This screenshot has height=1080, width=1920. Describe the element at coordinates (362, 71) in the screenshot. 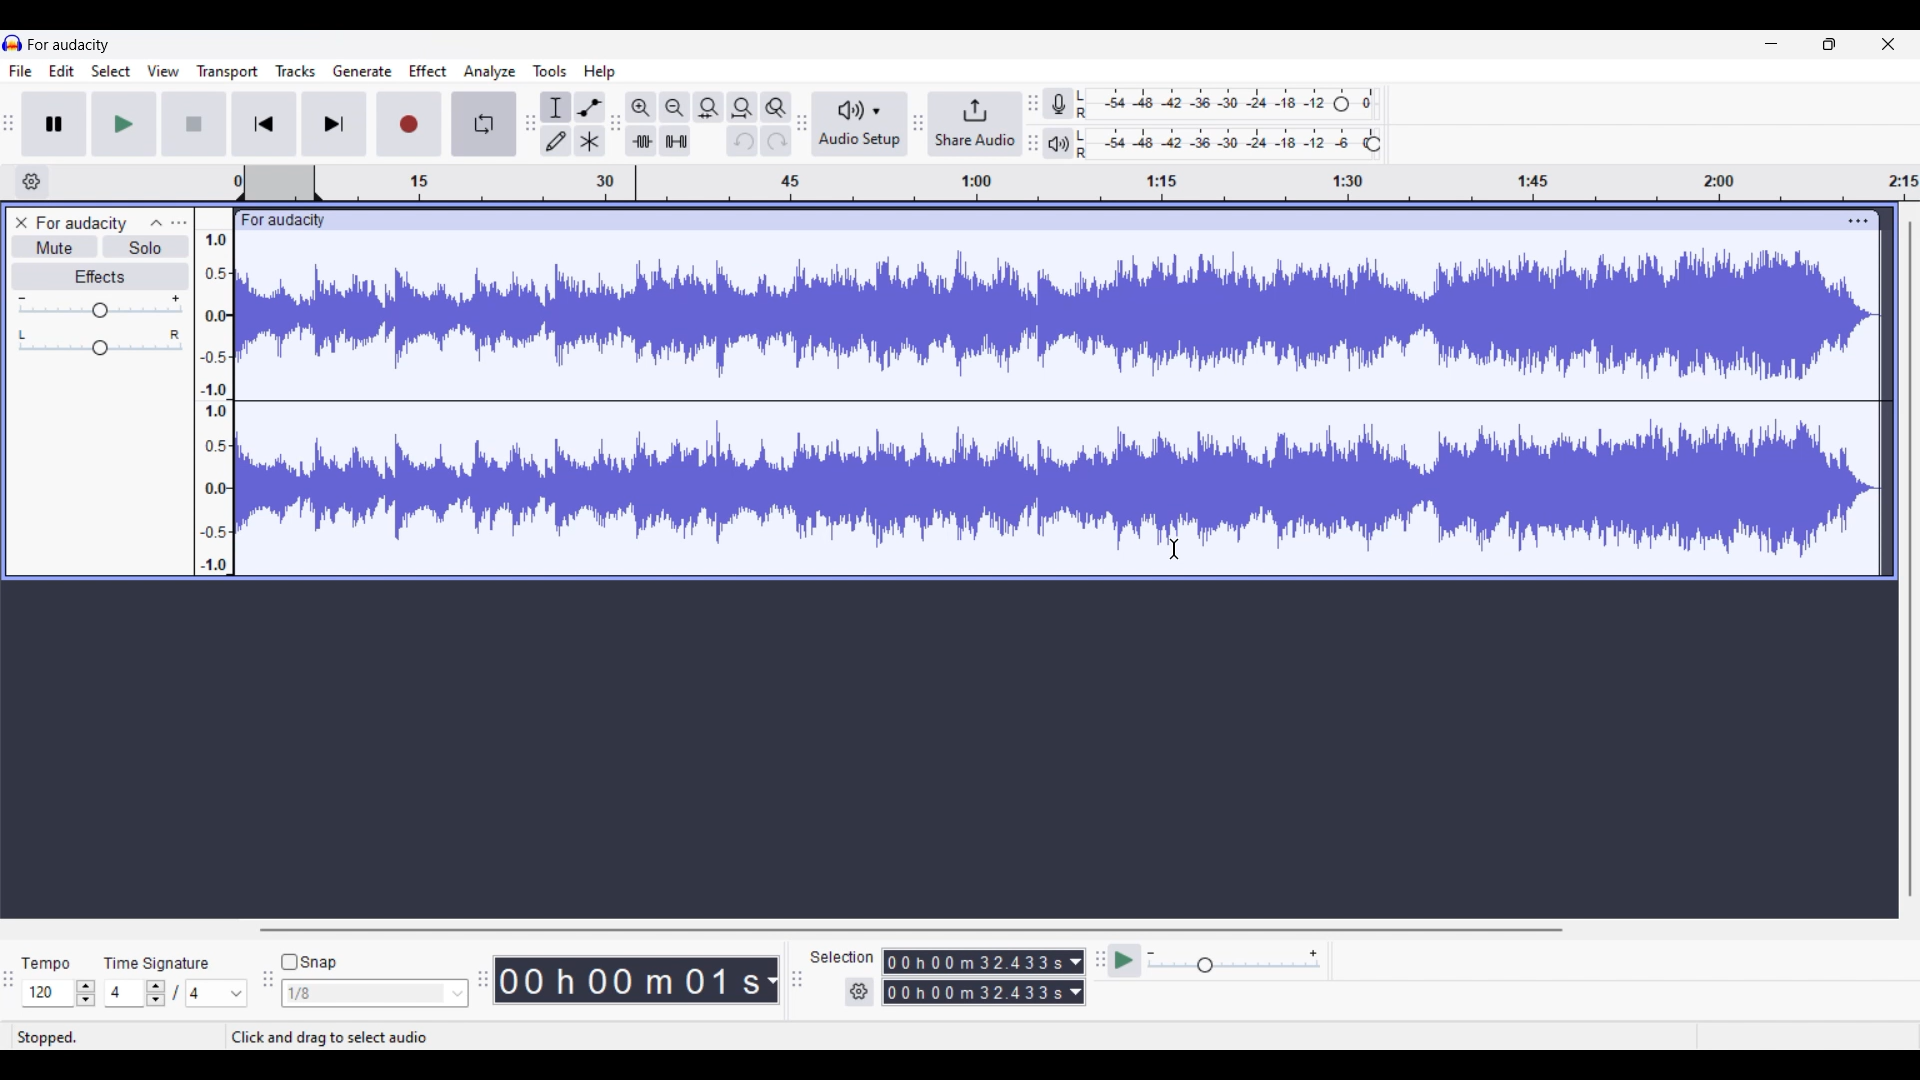

I see `Generate menu` at that location.